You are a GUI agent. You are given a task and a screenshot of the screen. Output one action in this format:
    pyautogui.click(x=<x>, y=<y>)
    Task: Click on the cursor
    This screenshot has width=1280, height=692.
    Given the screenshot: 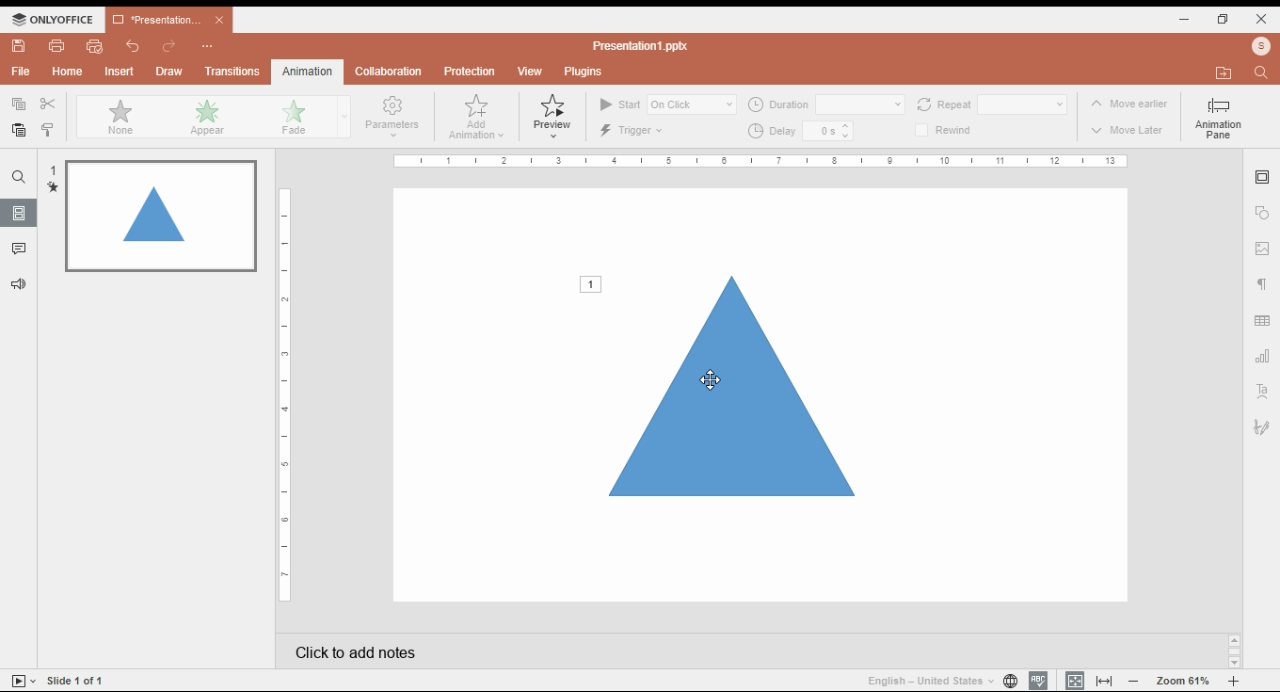 What is the action you would take?
    pyautogui.click(x=715, y=377)
    